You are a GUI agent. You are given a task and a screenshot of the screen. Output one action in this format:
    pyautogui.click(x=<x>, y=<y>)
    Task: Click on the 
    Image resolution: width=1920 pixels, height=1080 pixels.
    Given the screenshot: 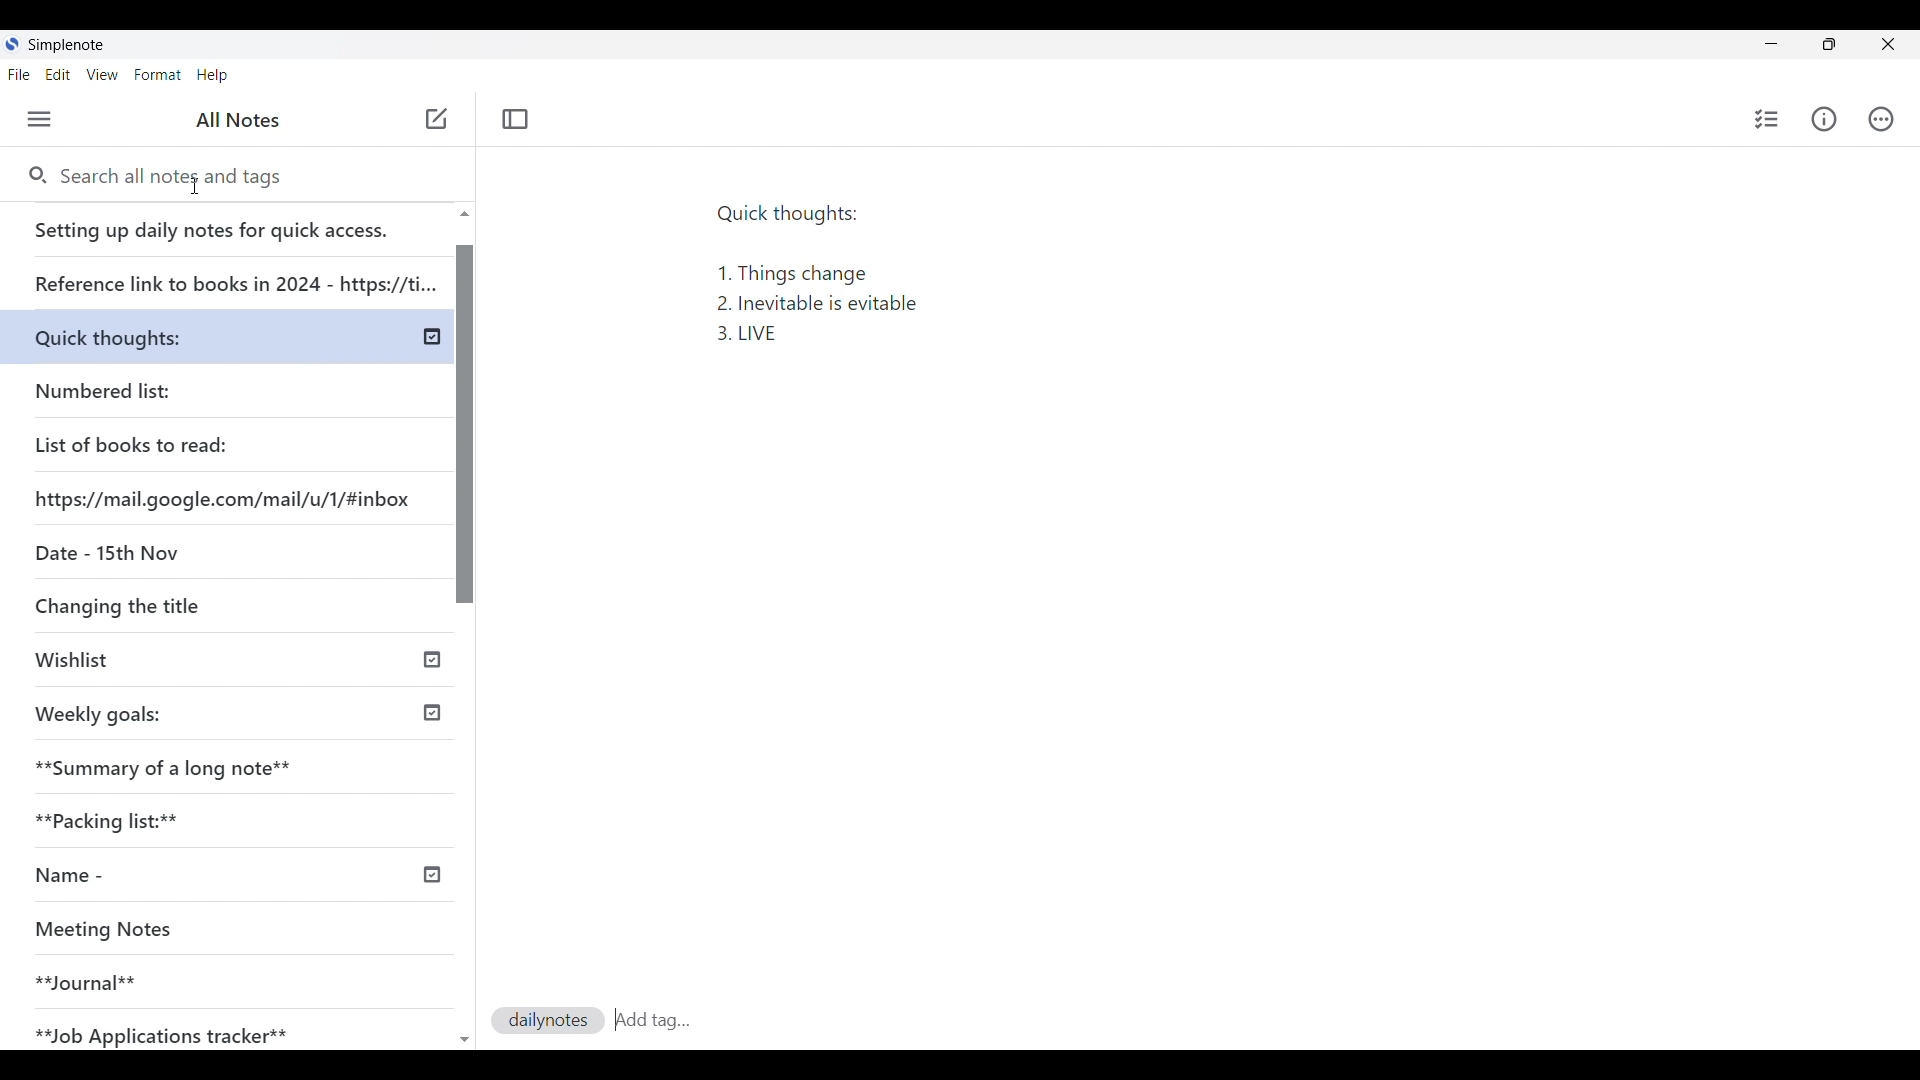 What is the action you would take?
    pyautogui.click(x=722, y=1150)
    